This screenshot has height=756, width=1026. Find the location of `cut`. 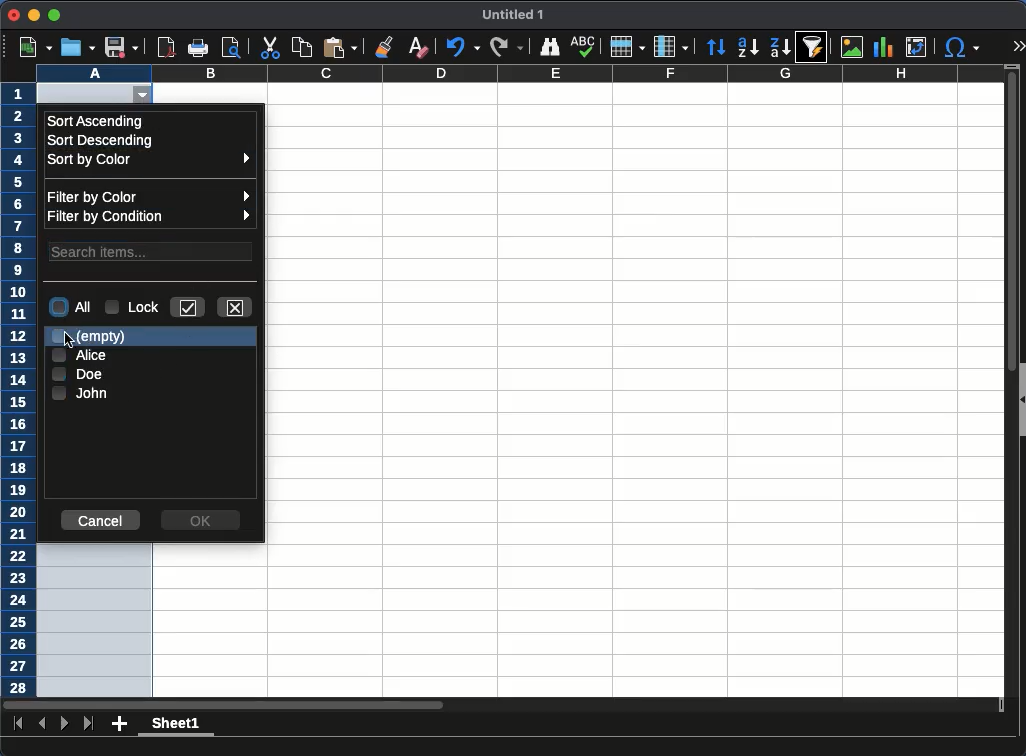

cut is located at coordinates (269, 47).